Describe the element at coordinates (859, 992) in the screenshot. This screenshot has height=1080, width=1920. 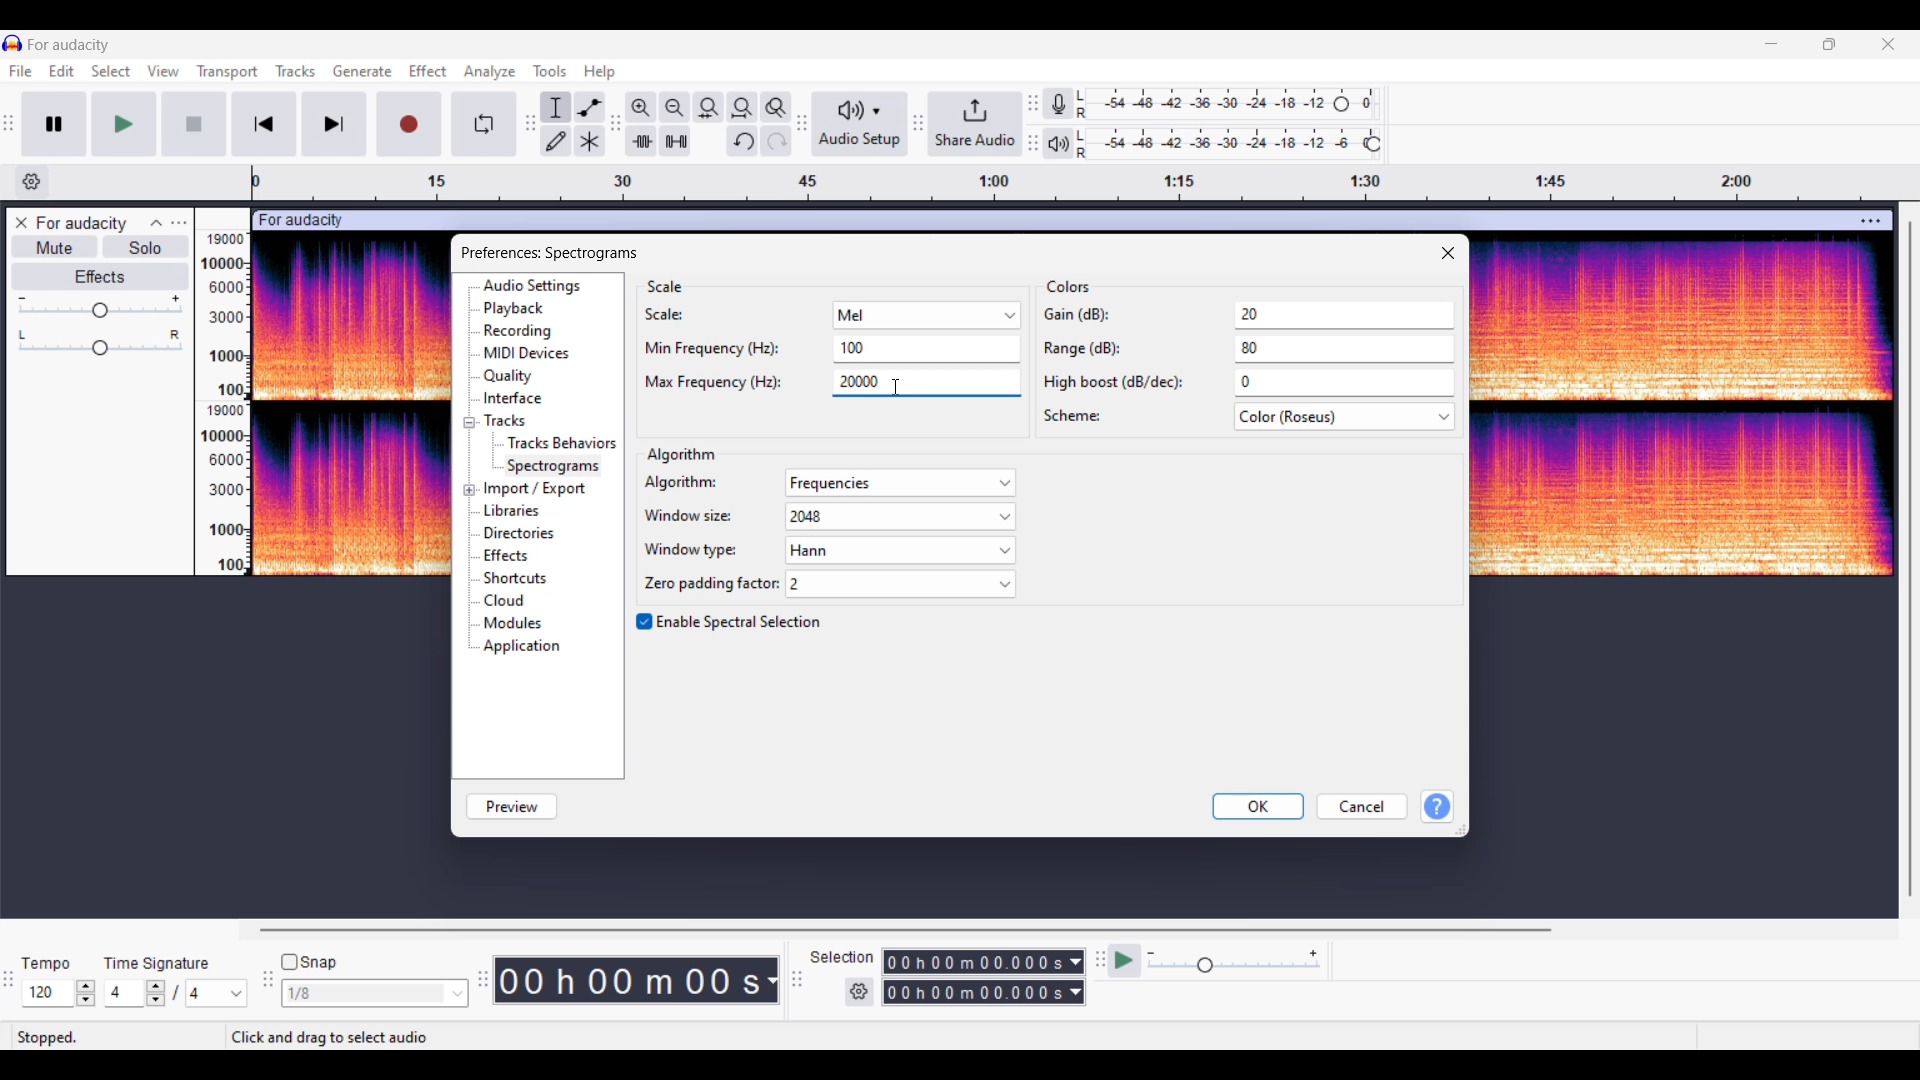
I see `Settings` at that location.